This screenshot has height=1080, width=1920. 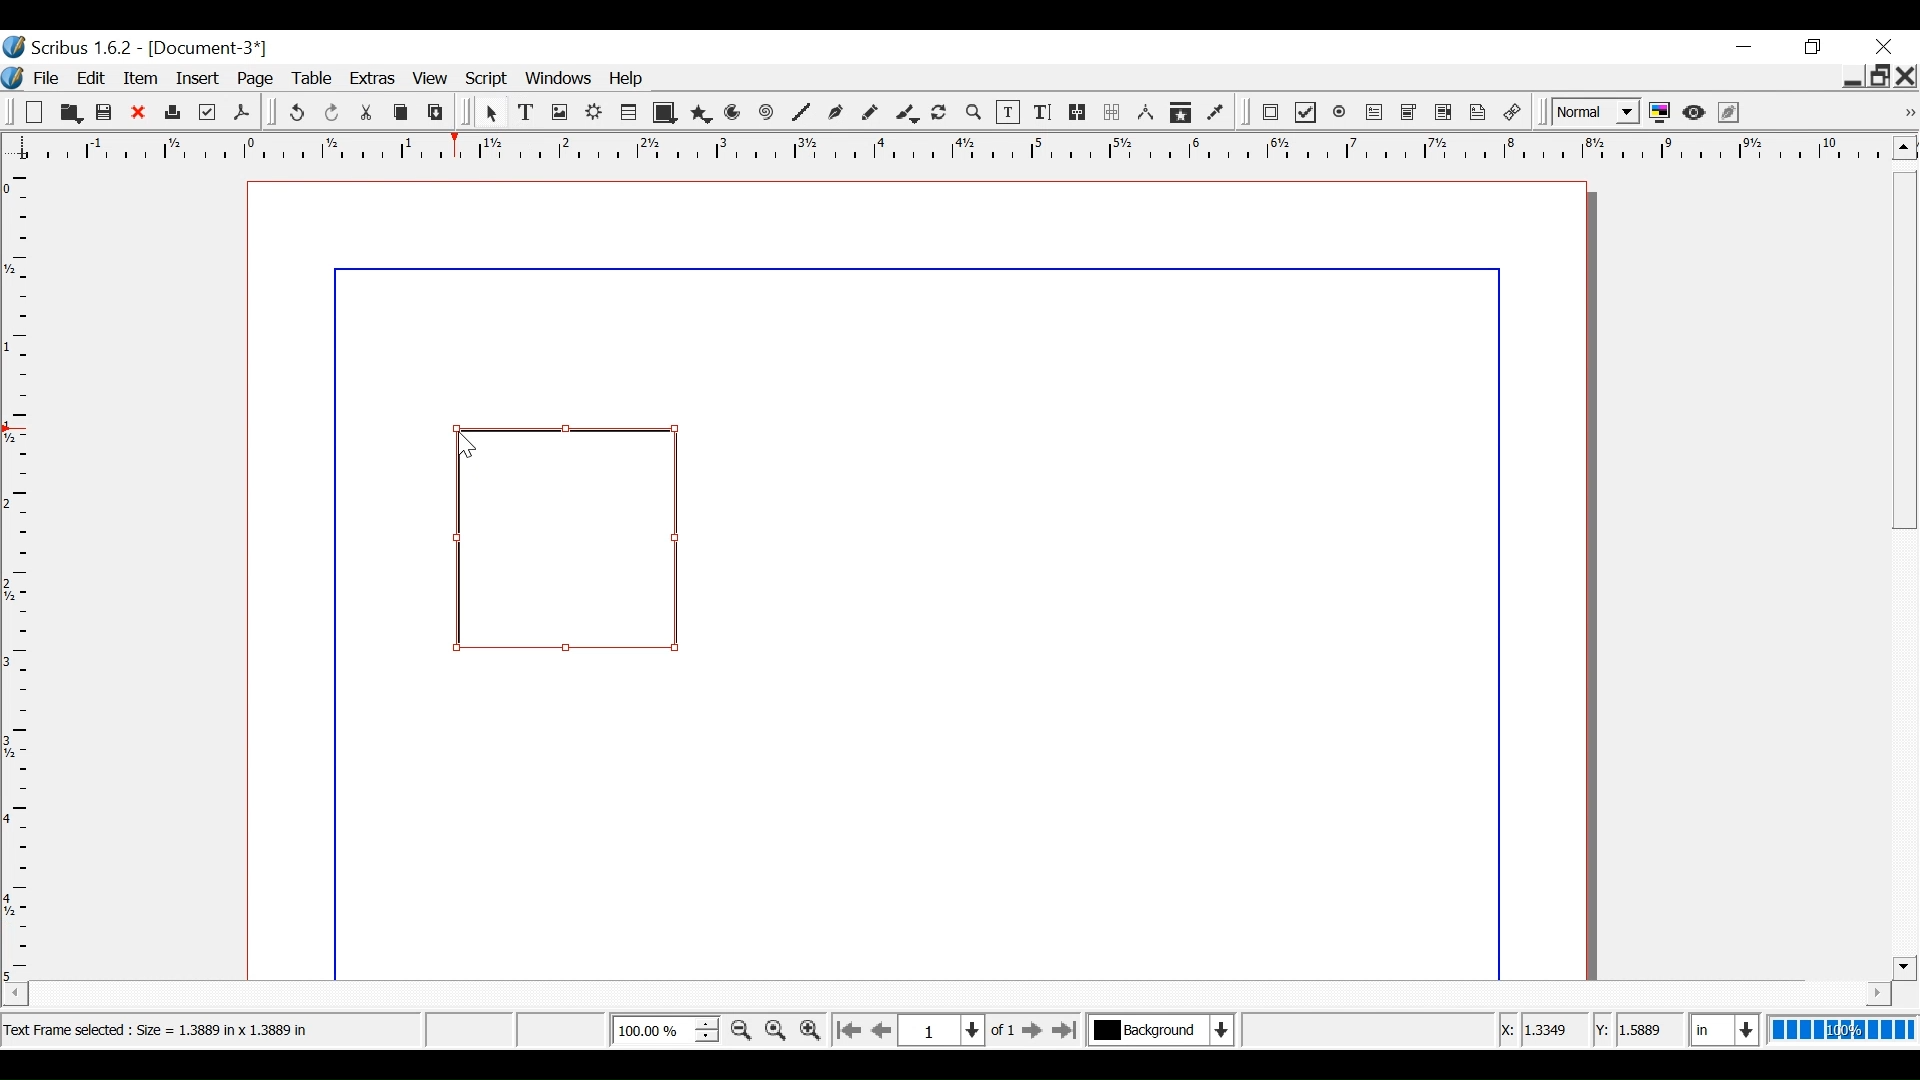 I want to click on Page, so click(x=256, y=79).